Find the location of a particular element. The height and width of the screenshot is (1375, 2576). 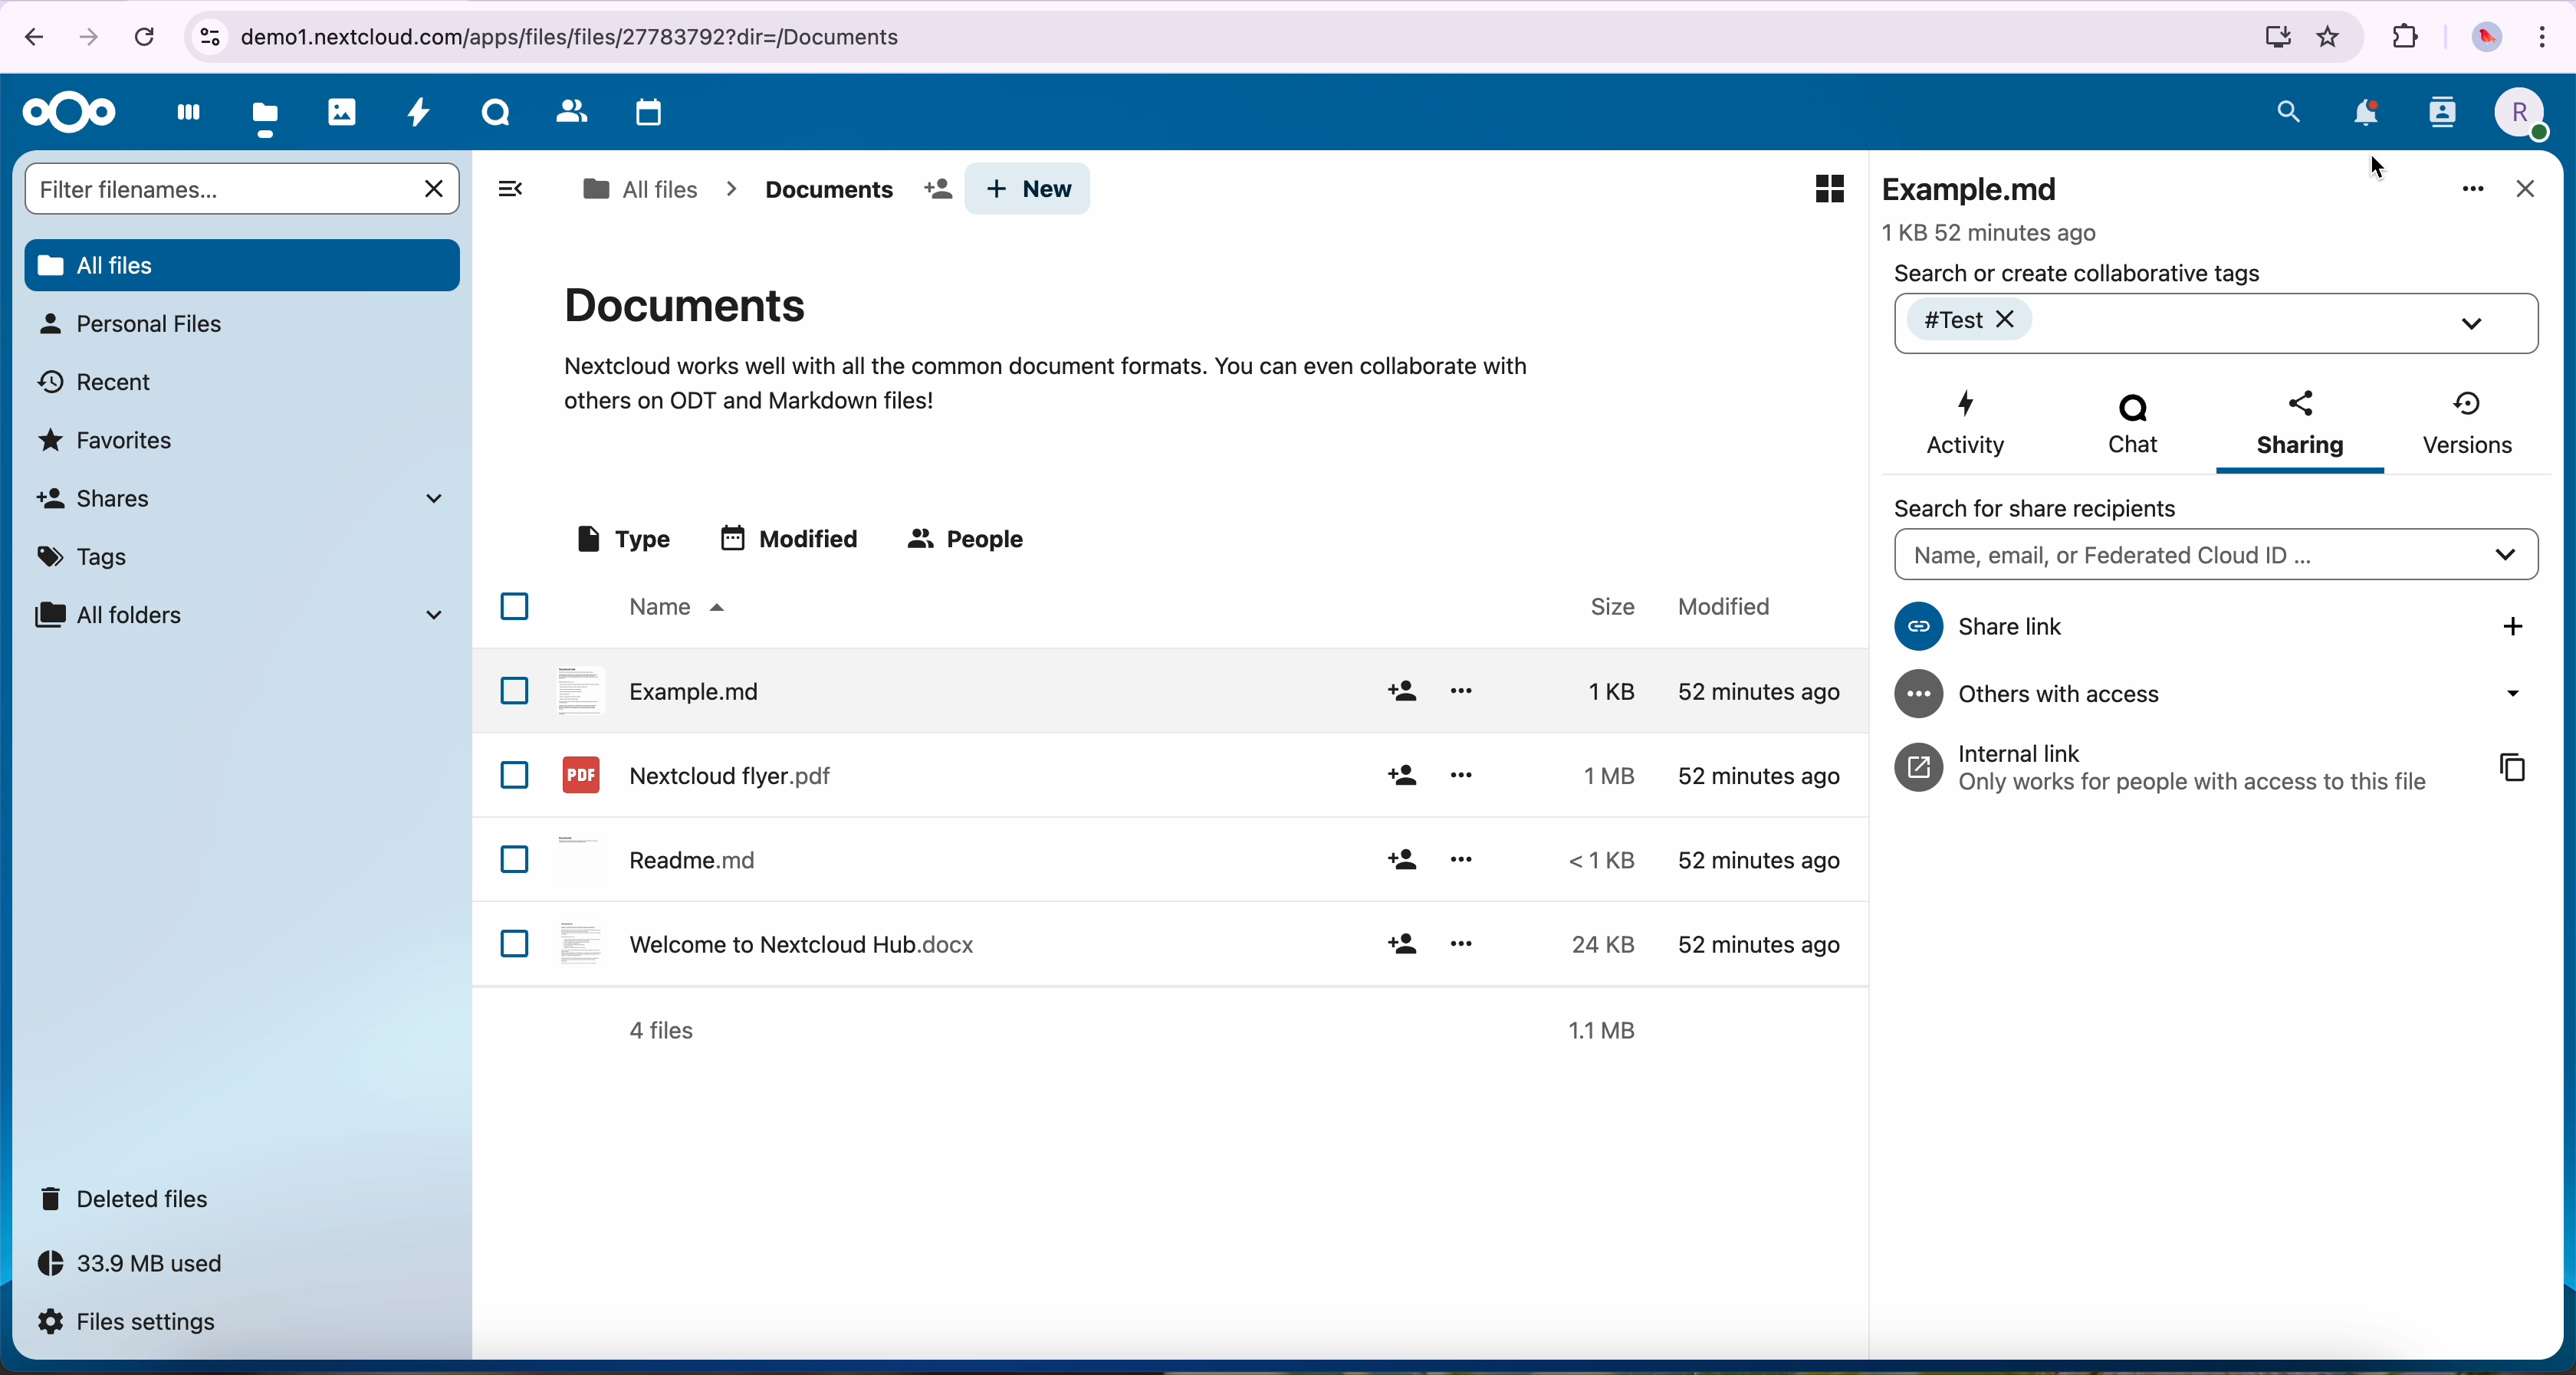

share link is located at coordinates (2143, 627).